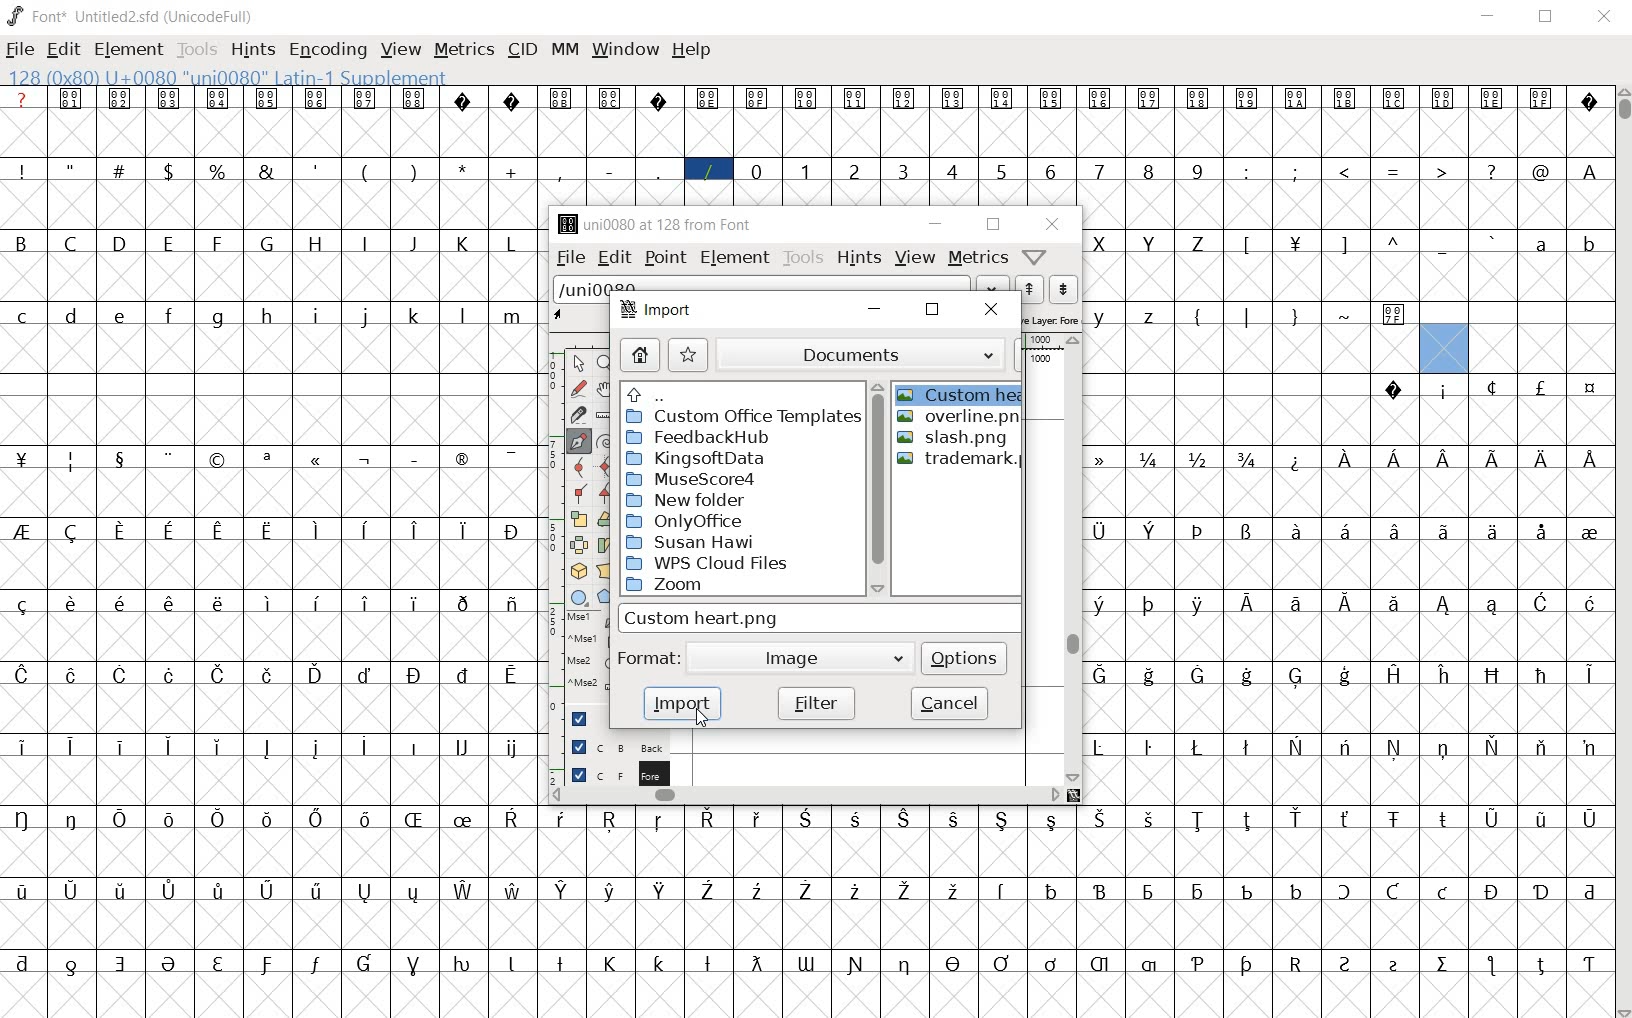  I want to click on home, so click(639, 355).